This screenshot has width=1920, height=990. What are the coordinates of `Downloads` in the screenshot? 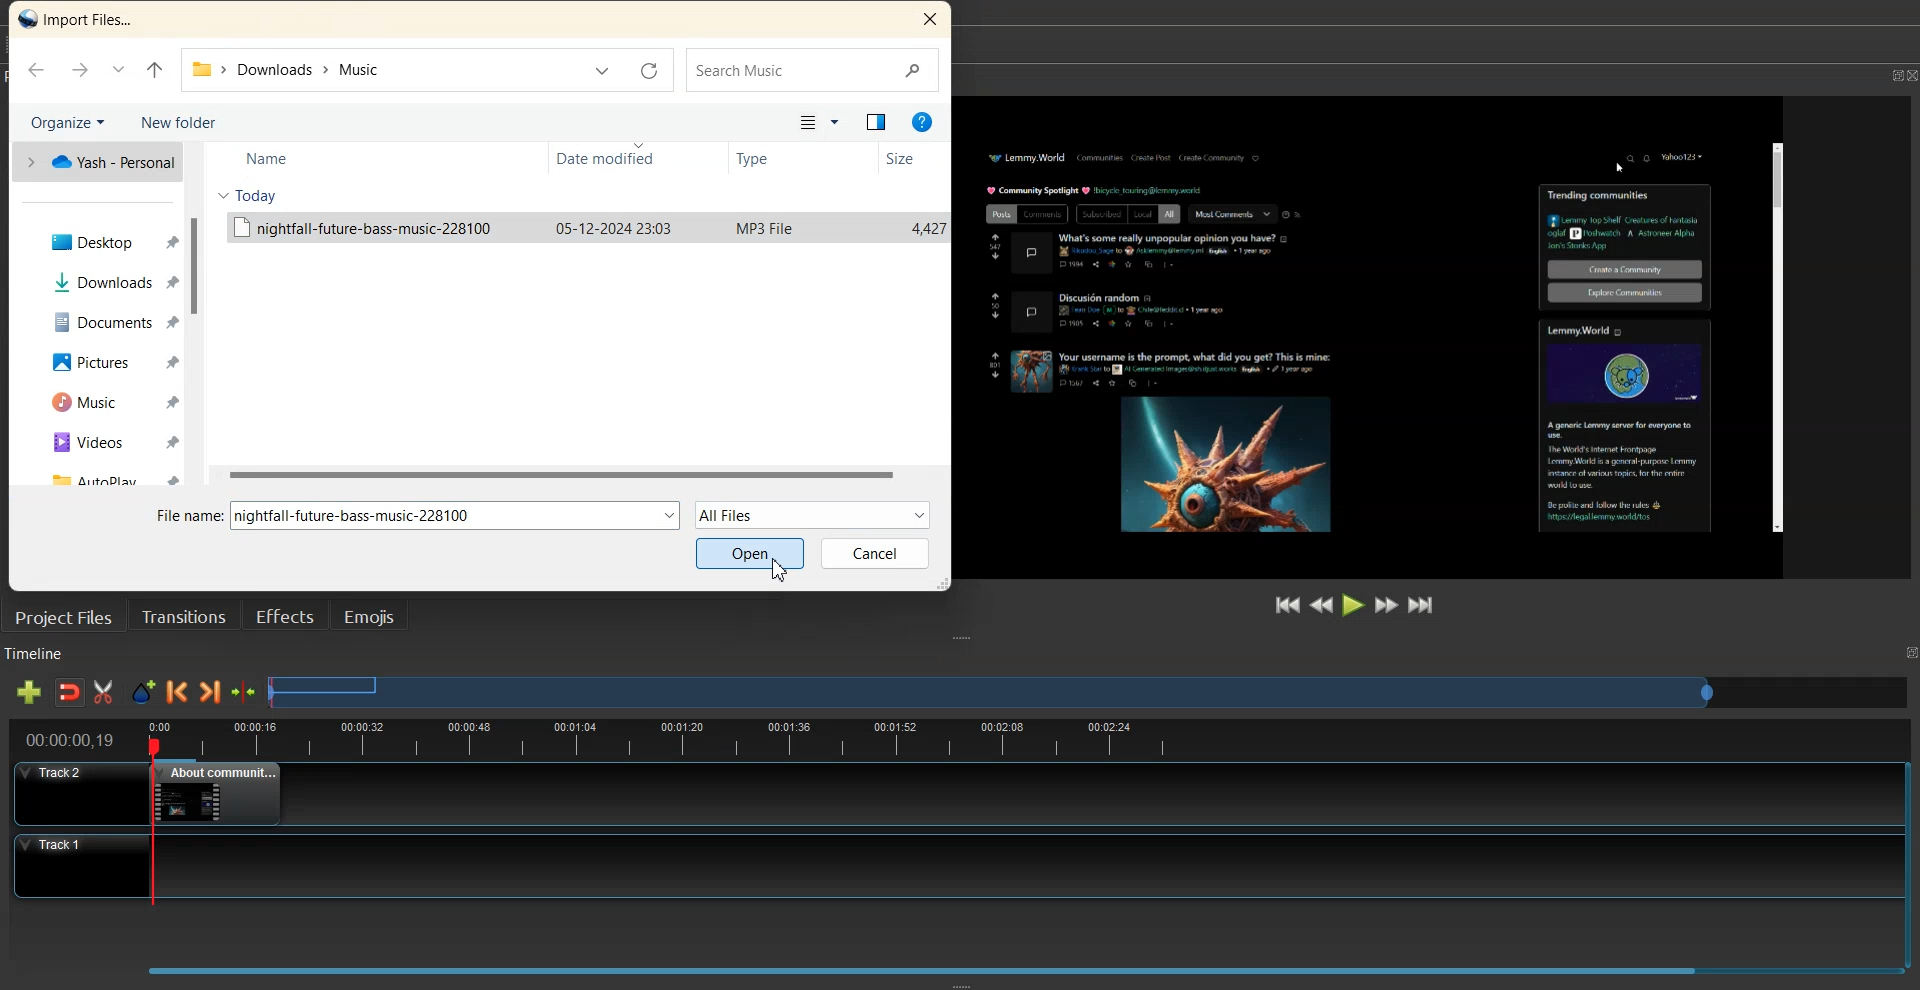 It's located at (95, 282).